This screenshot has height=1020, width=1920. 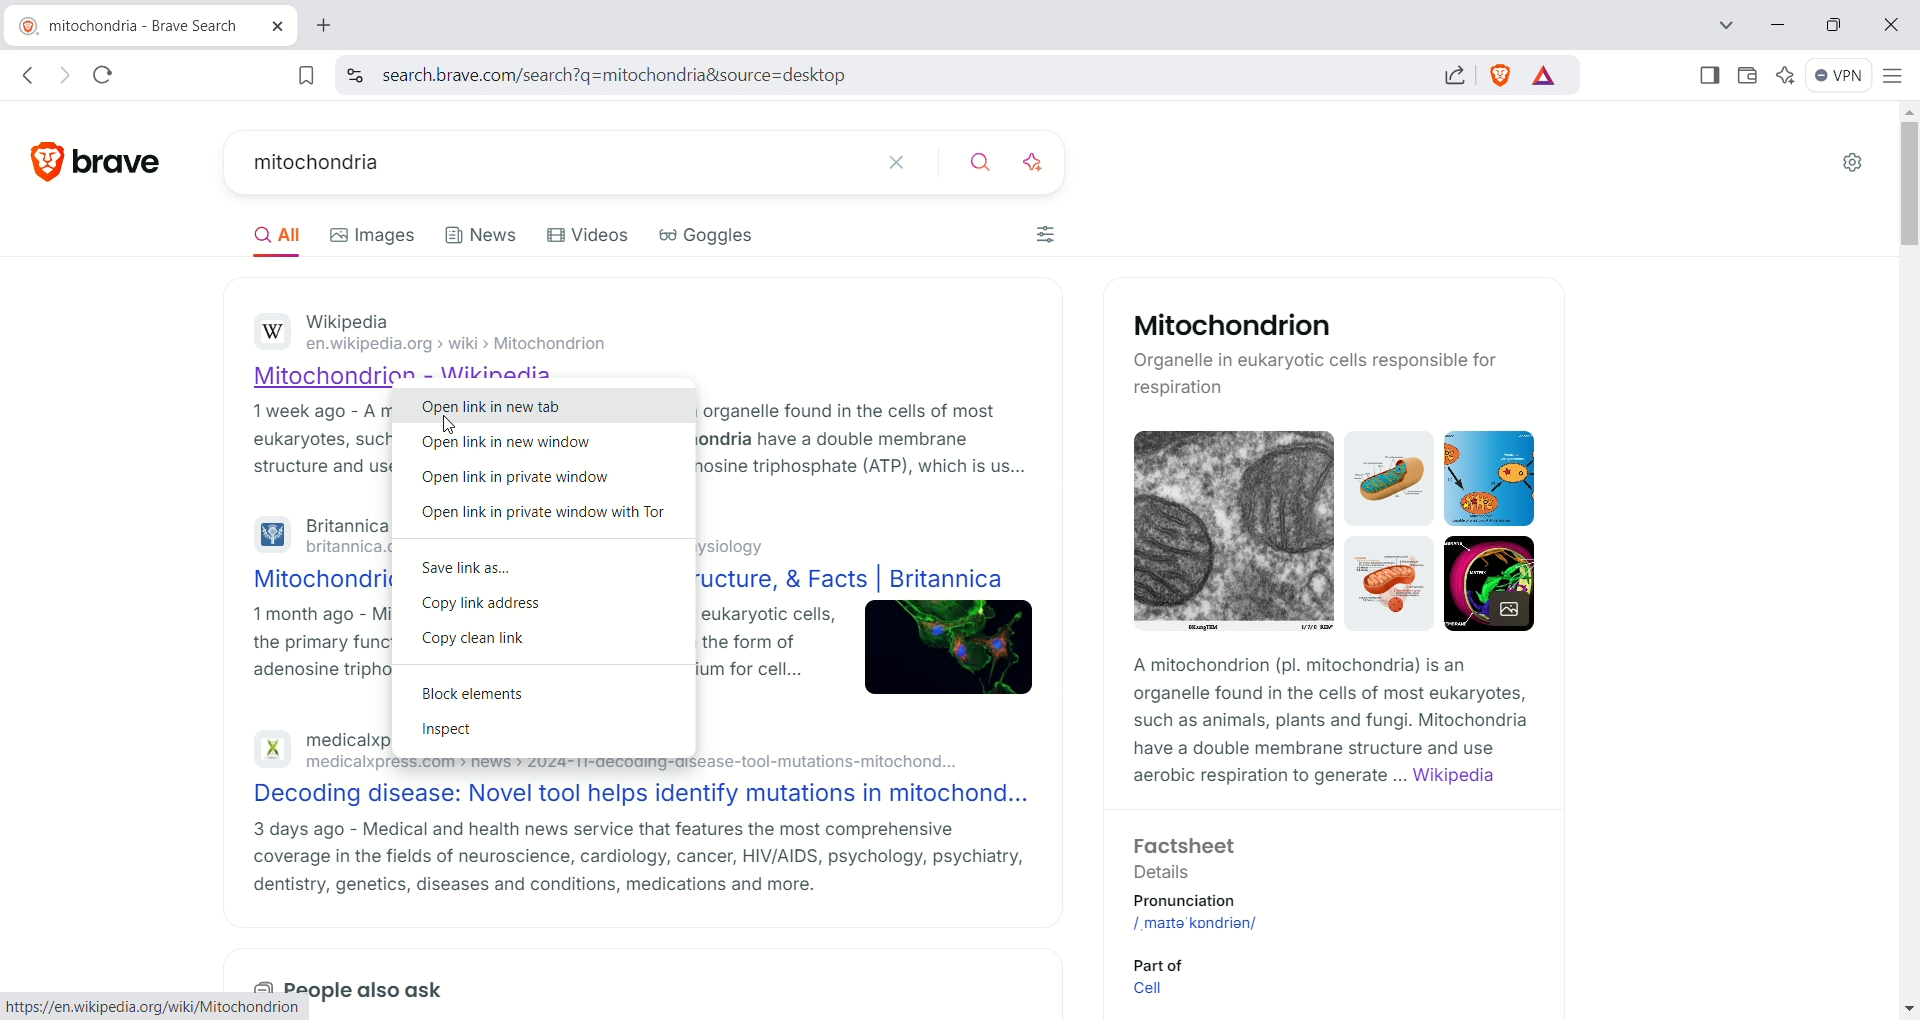 What do you see at coordinates (898, 165) in the screenshot?
I see `close` at bounding box center [898, 165].